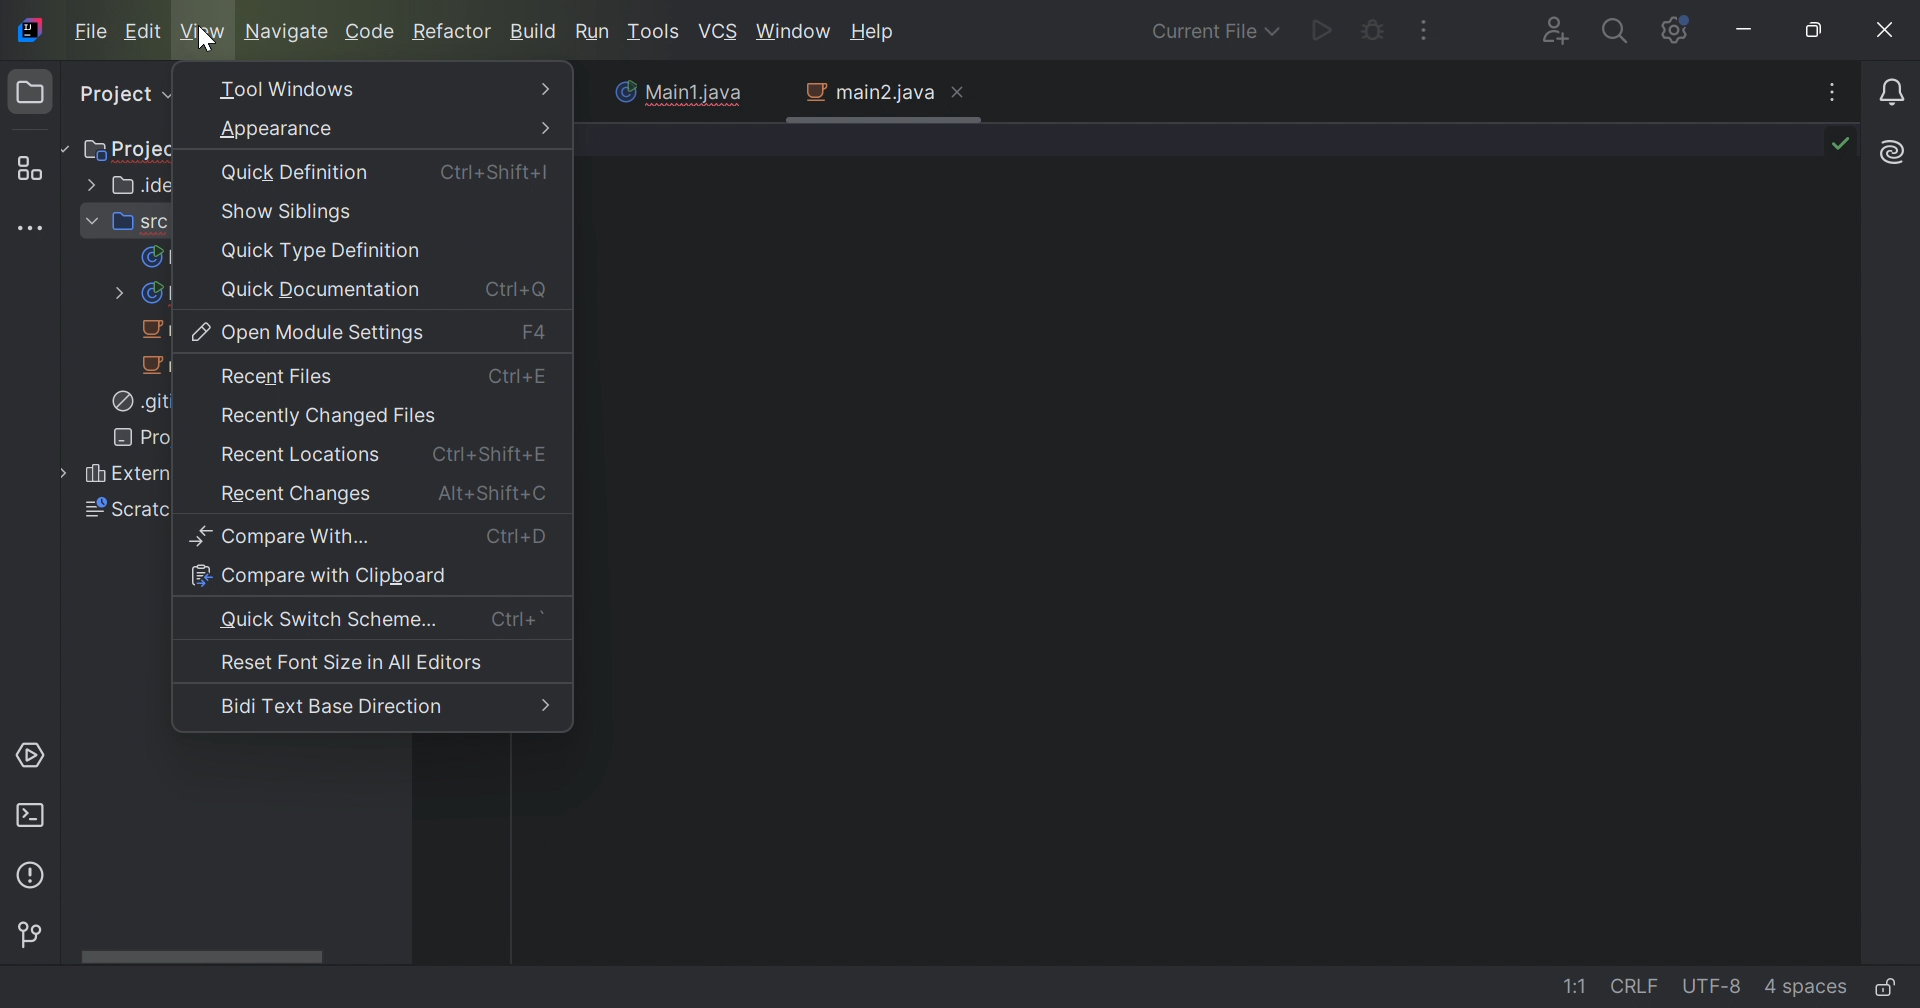 The image size is (1920, 1008). I want to click on Tool, so click(655, 33).